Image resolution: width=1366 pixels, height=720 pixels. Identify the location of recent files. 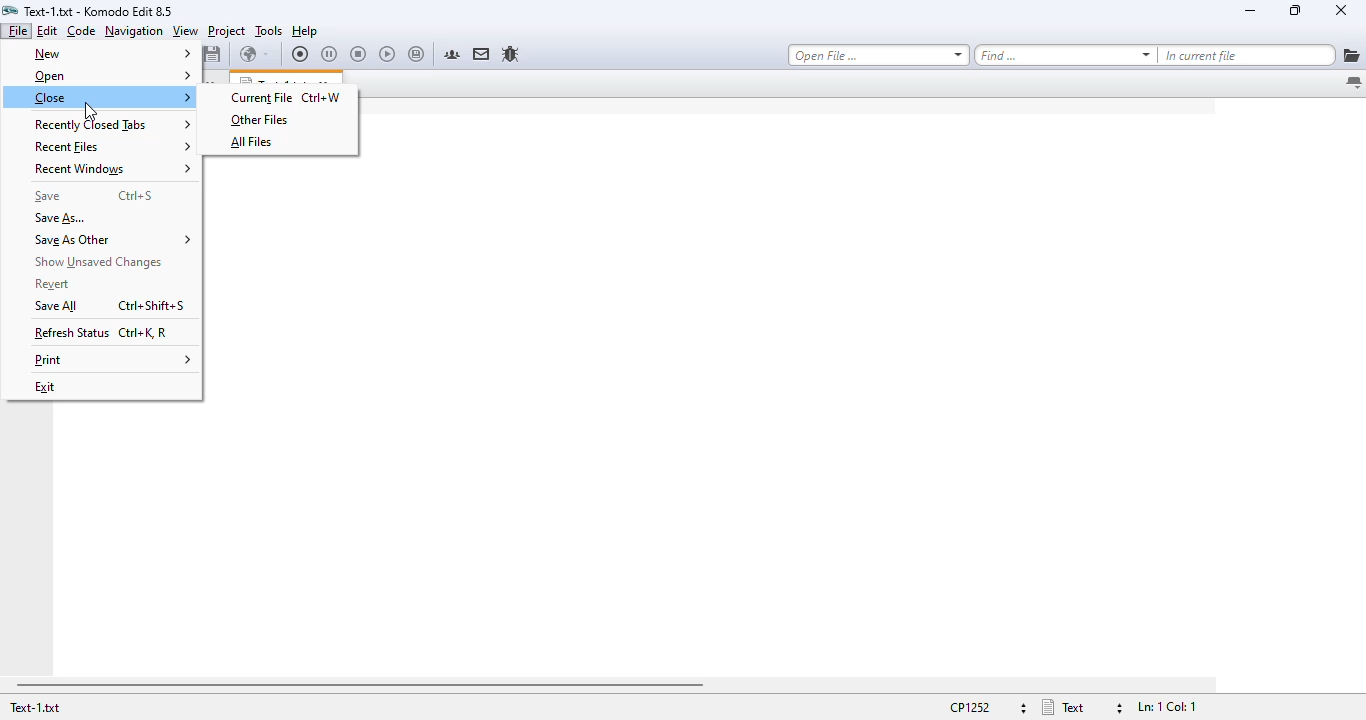
(112, 147).